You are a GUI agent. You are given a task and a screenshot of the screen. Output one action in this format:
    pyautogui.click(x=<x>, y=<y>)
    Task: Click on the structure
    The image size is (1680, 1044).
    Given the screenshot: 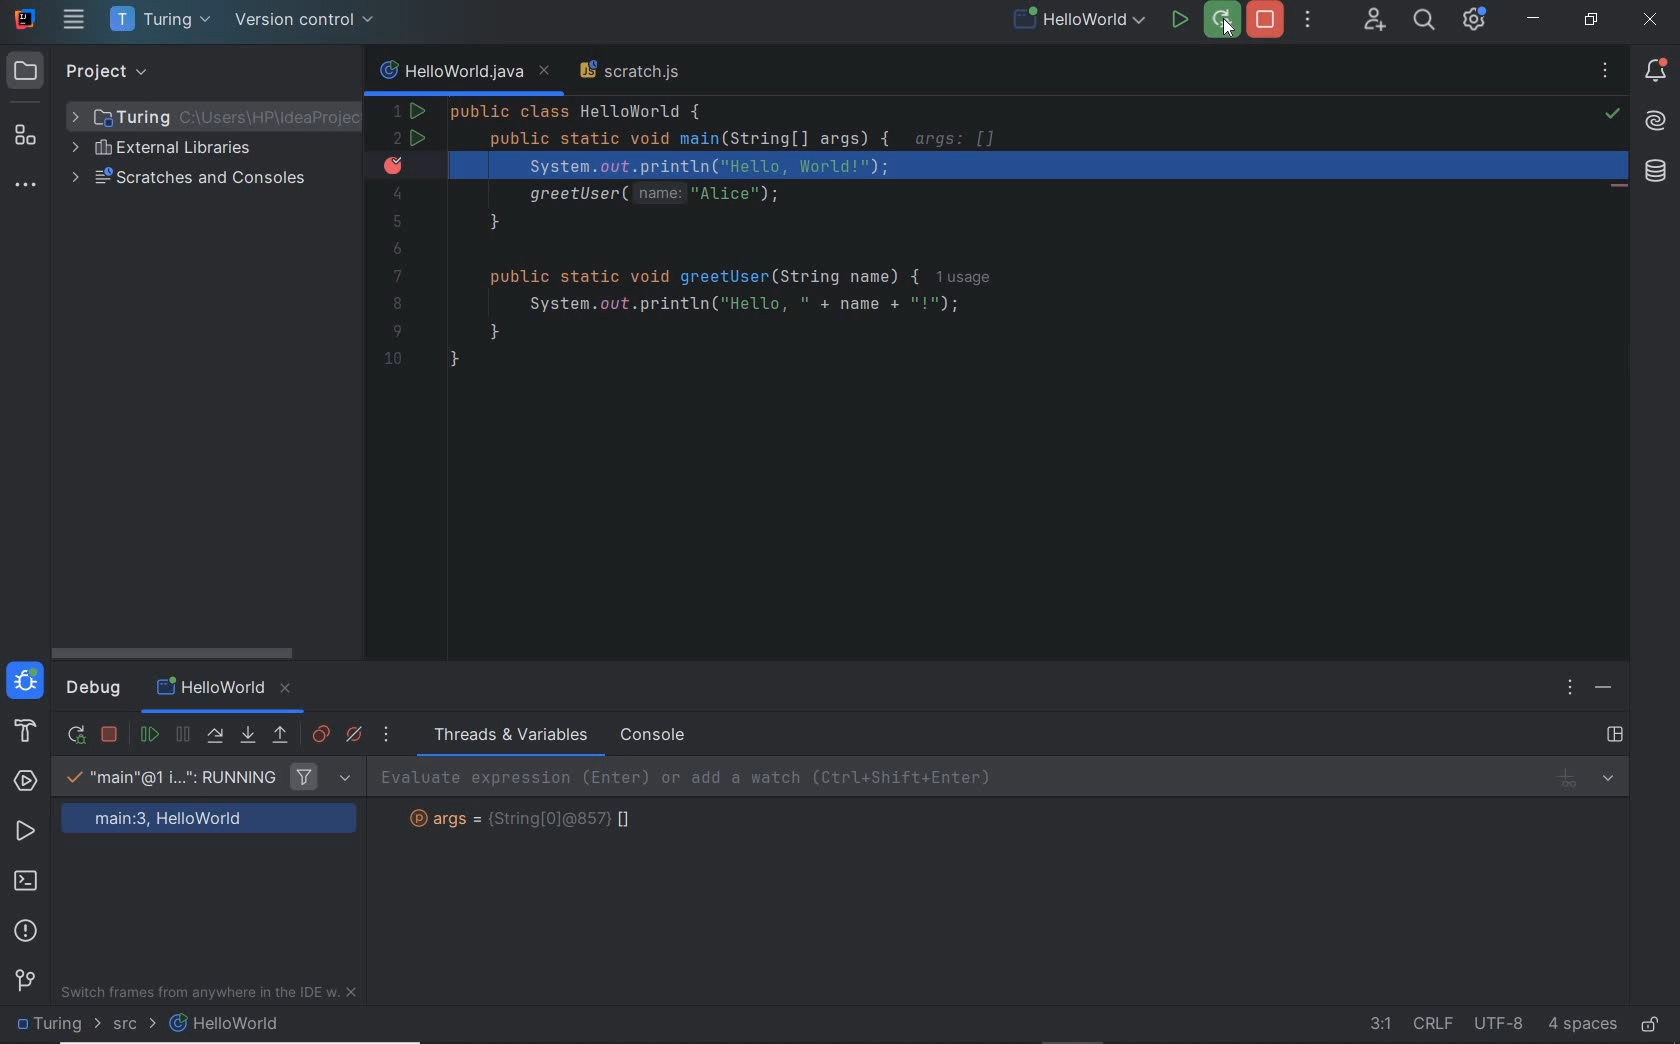 What is the action you would take?
    pyautogui.click(x=26, y=139)
    